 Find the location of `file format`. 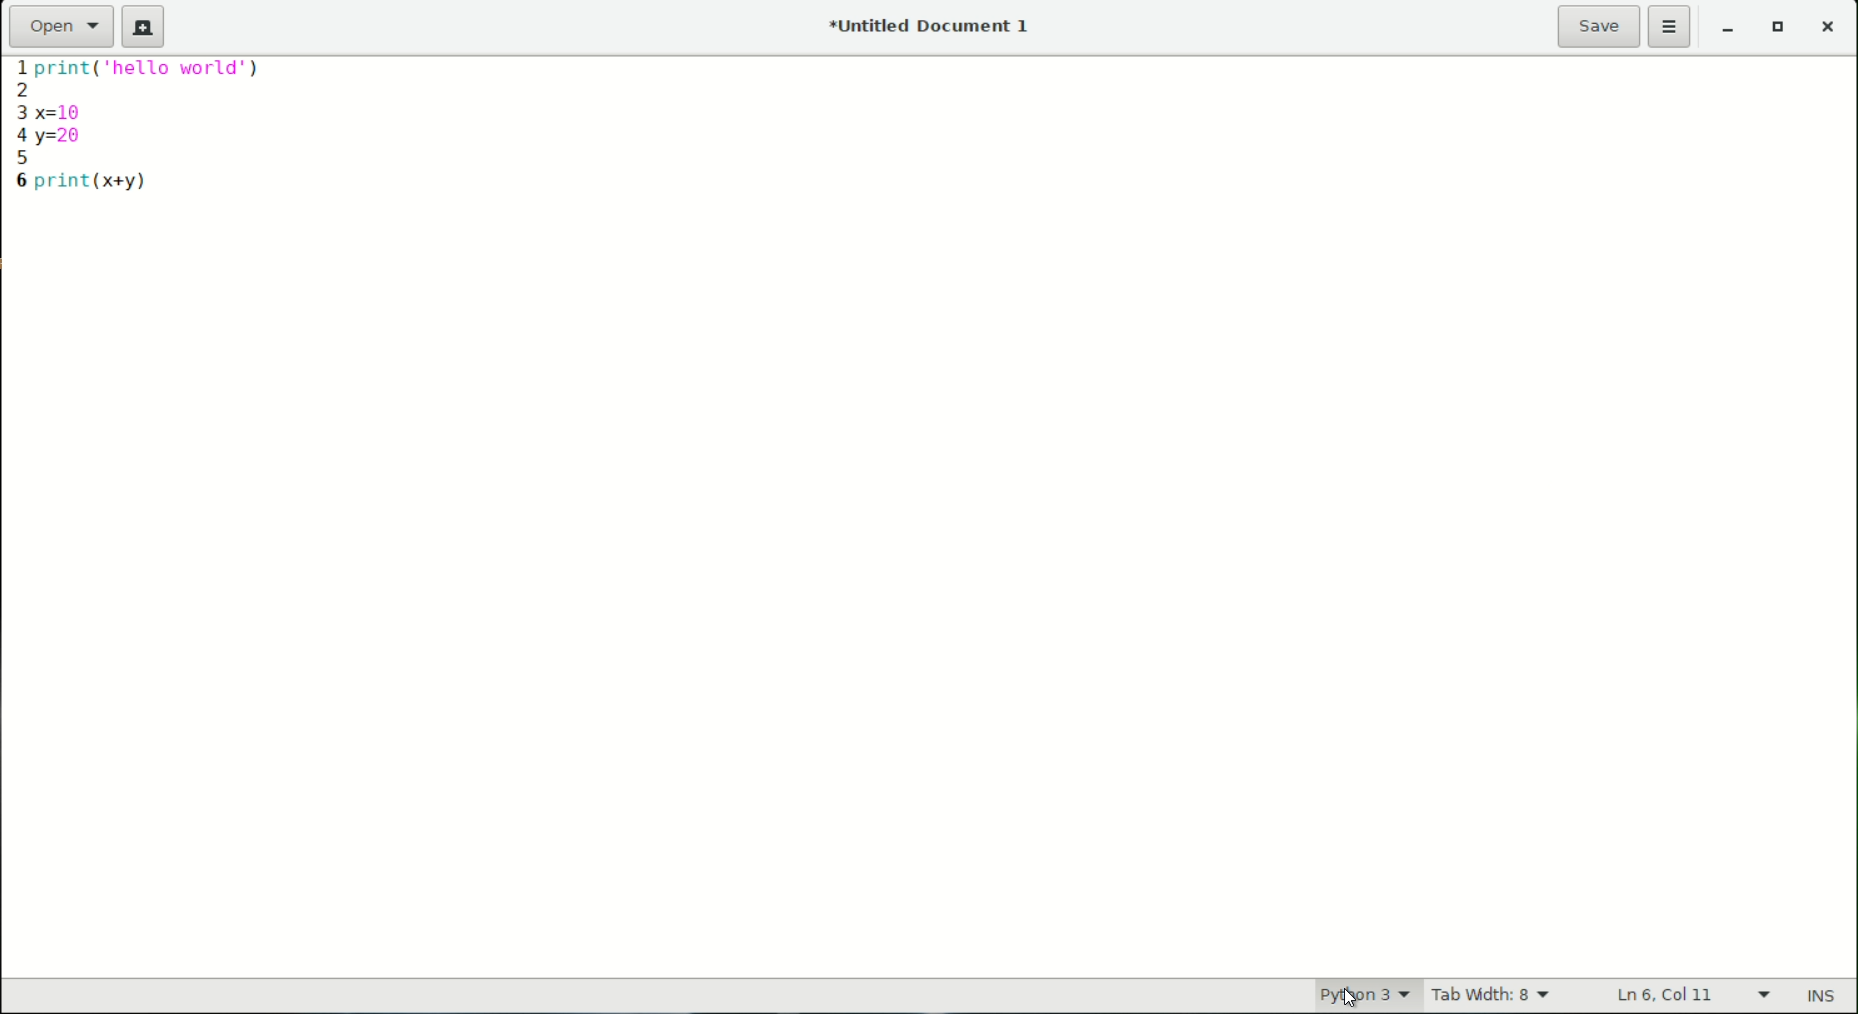

file format is located at coordinates (1348, 994).